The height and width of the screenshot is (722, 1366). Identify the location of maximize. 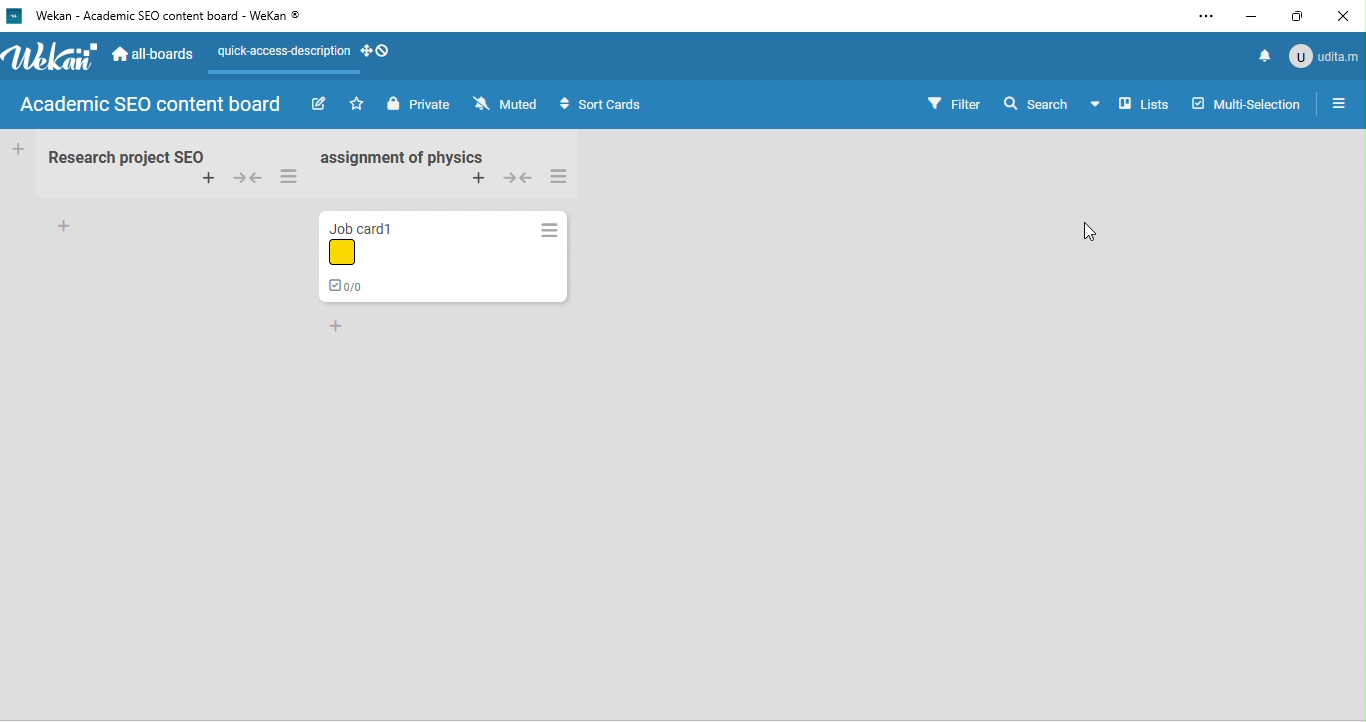
(1298, 16).